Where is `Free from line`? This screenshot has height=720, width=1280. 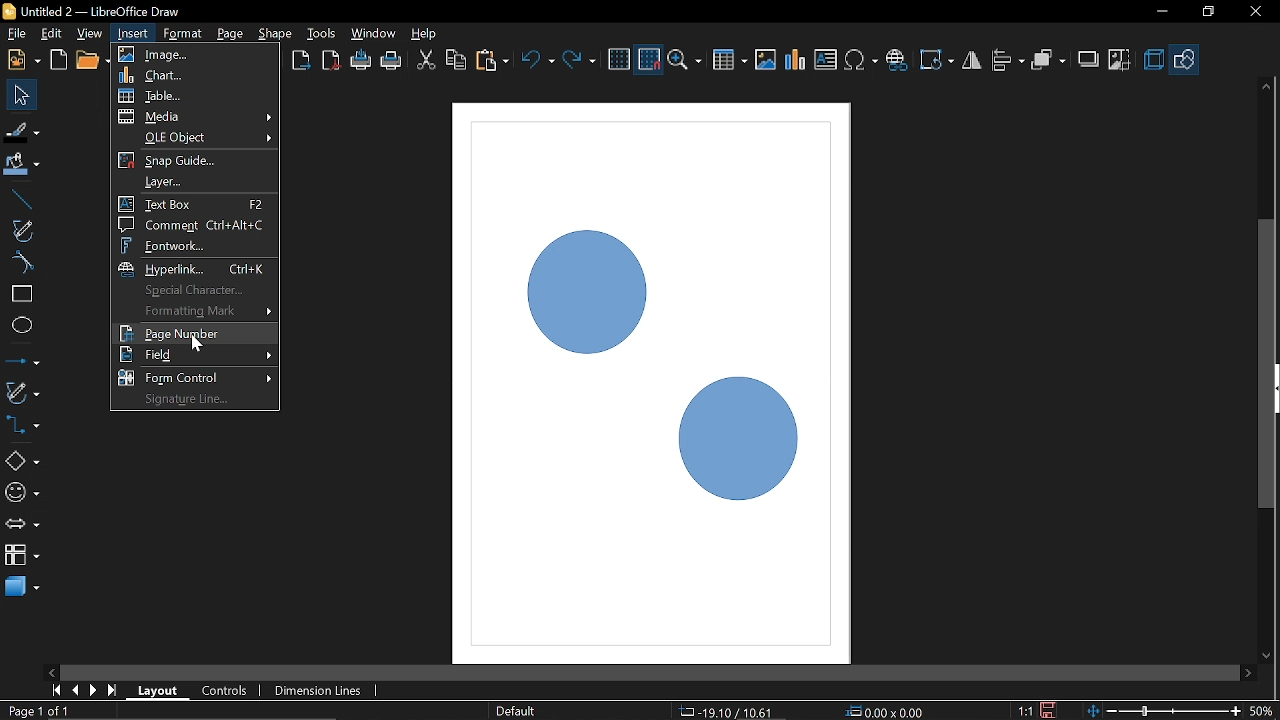
Free from line is located at coordinates (22, 230).